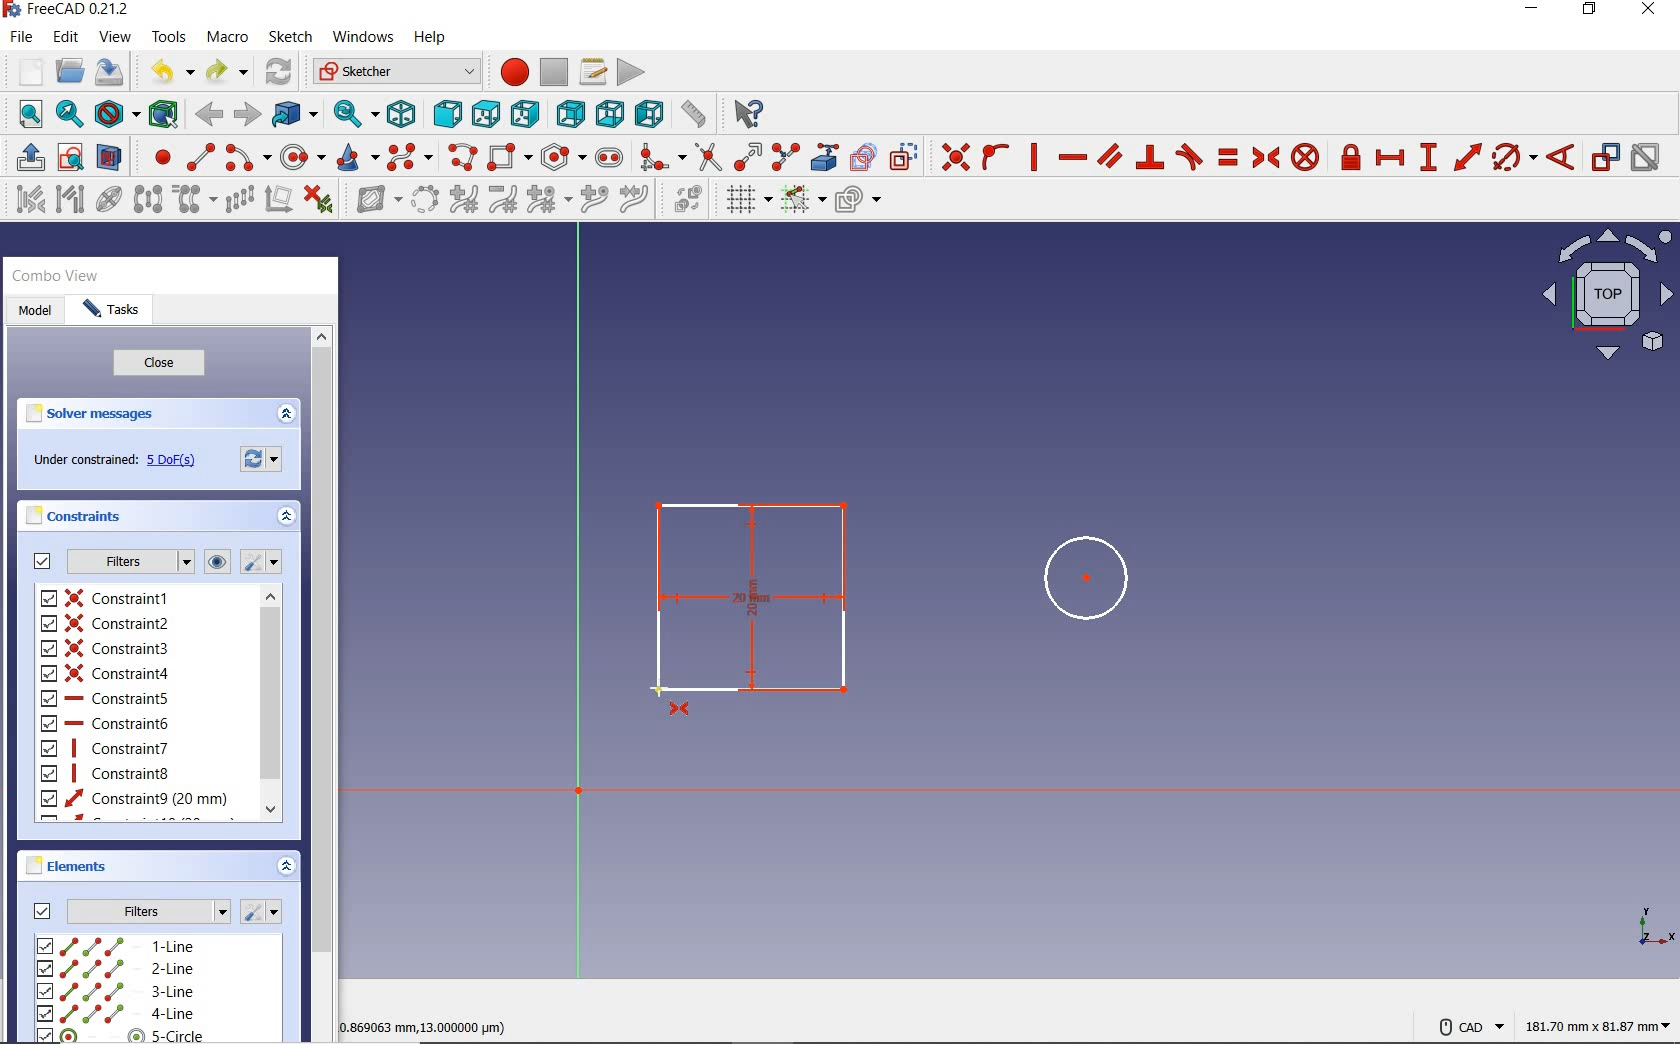 The height and width of the screenshot is (1044, 1680). Describe the element at coordinates (211, 115) in the screenshot. I see `back` at that location.